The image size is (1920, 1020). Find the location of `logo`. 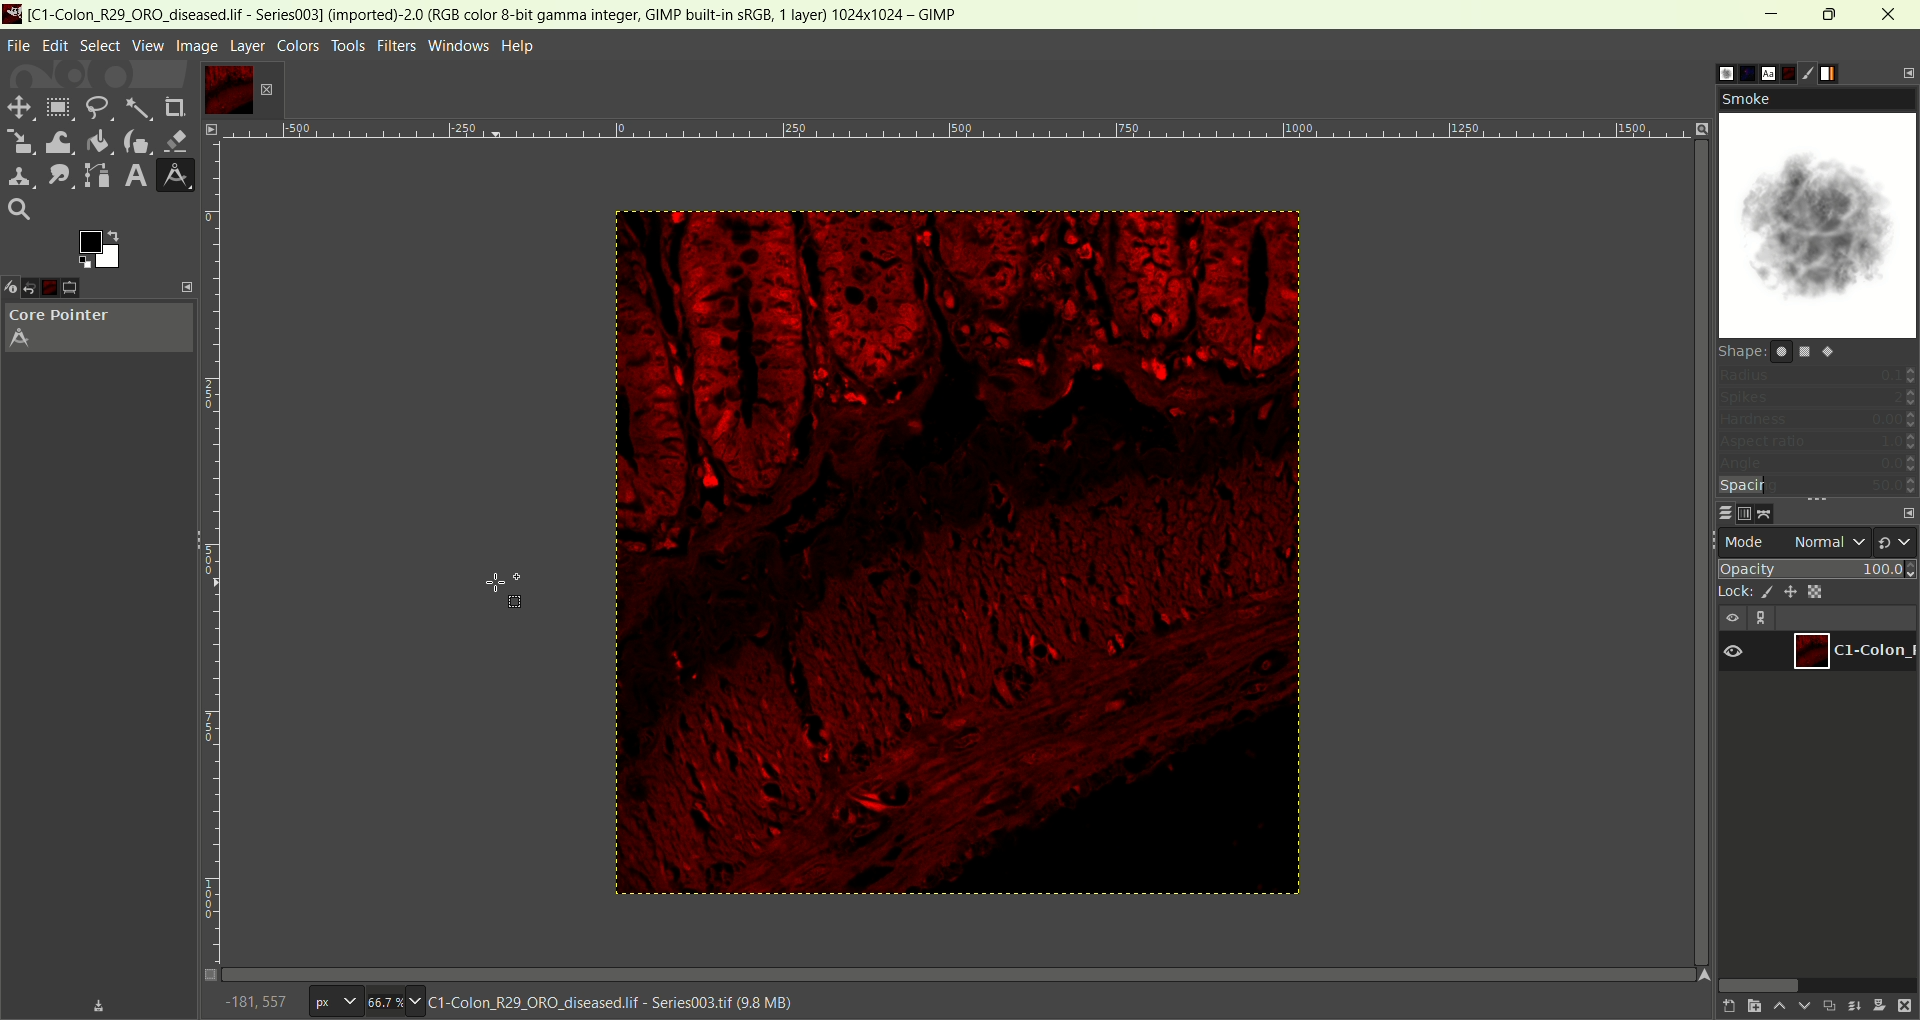

logo is located at coordinates (13, 13).